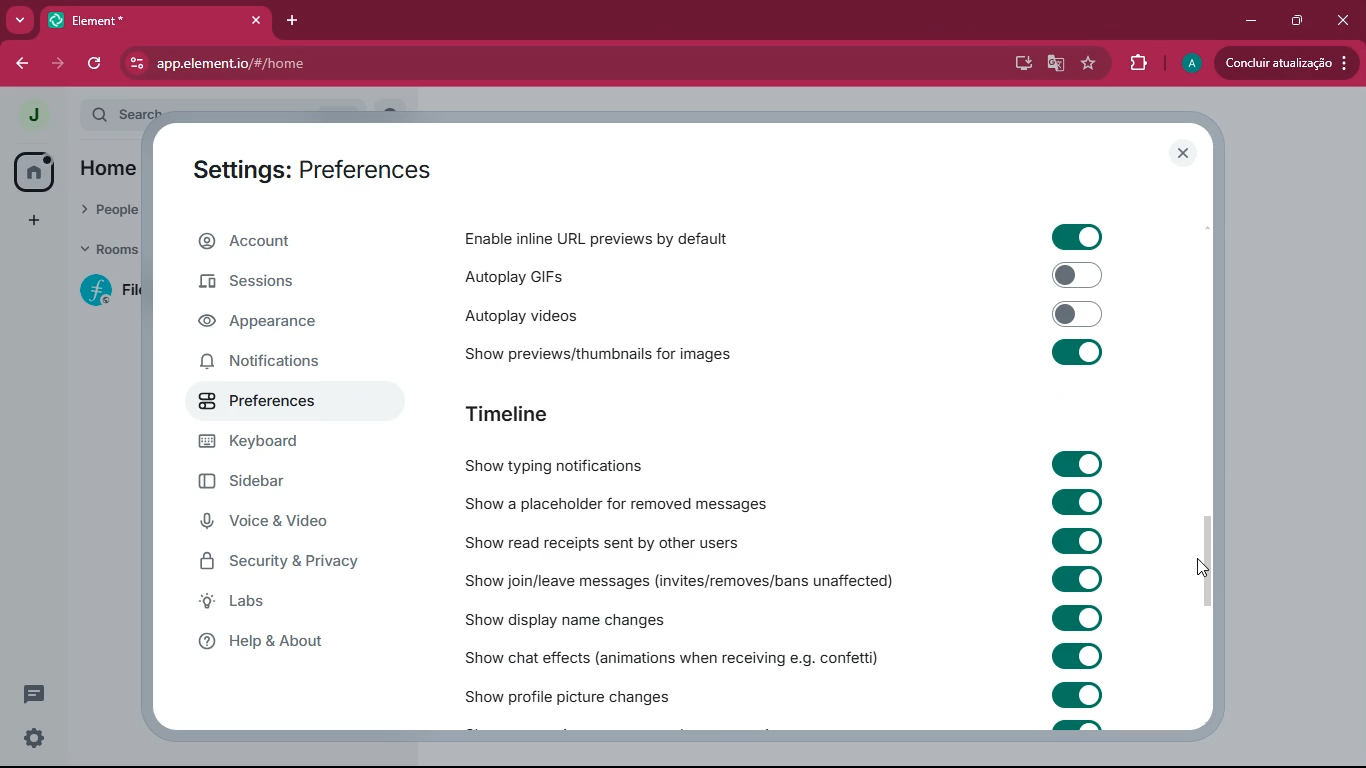  I want to click on google translate, so click(1054, 66).